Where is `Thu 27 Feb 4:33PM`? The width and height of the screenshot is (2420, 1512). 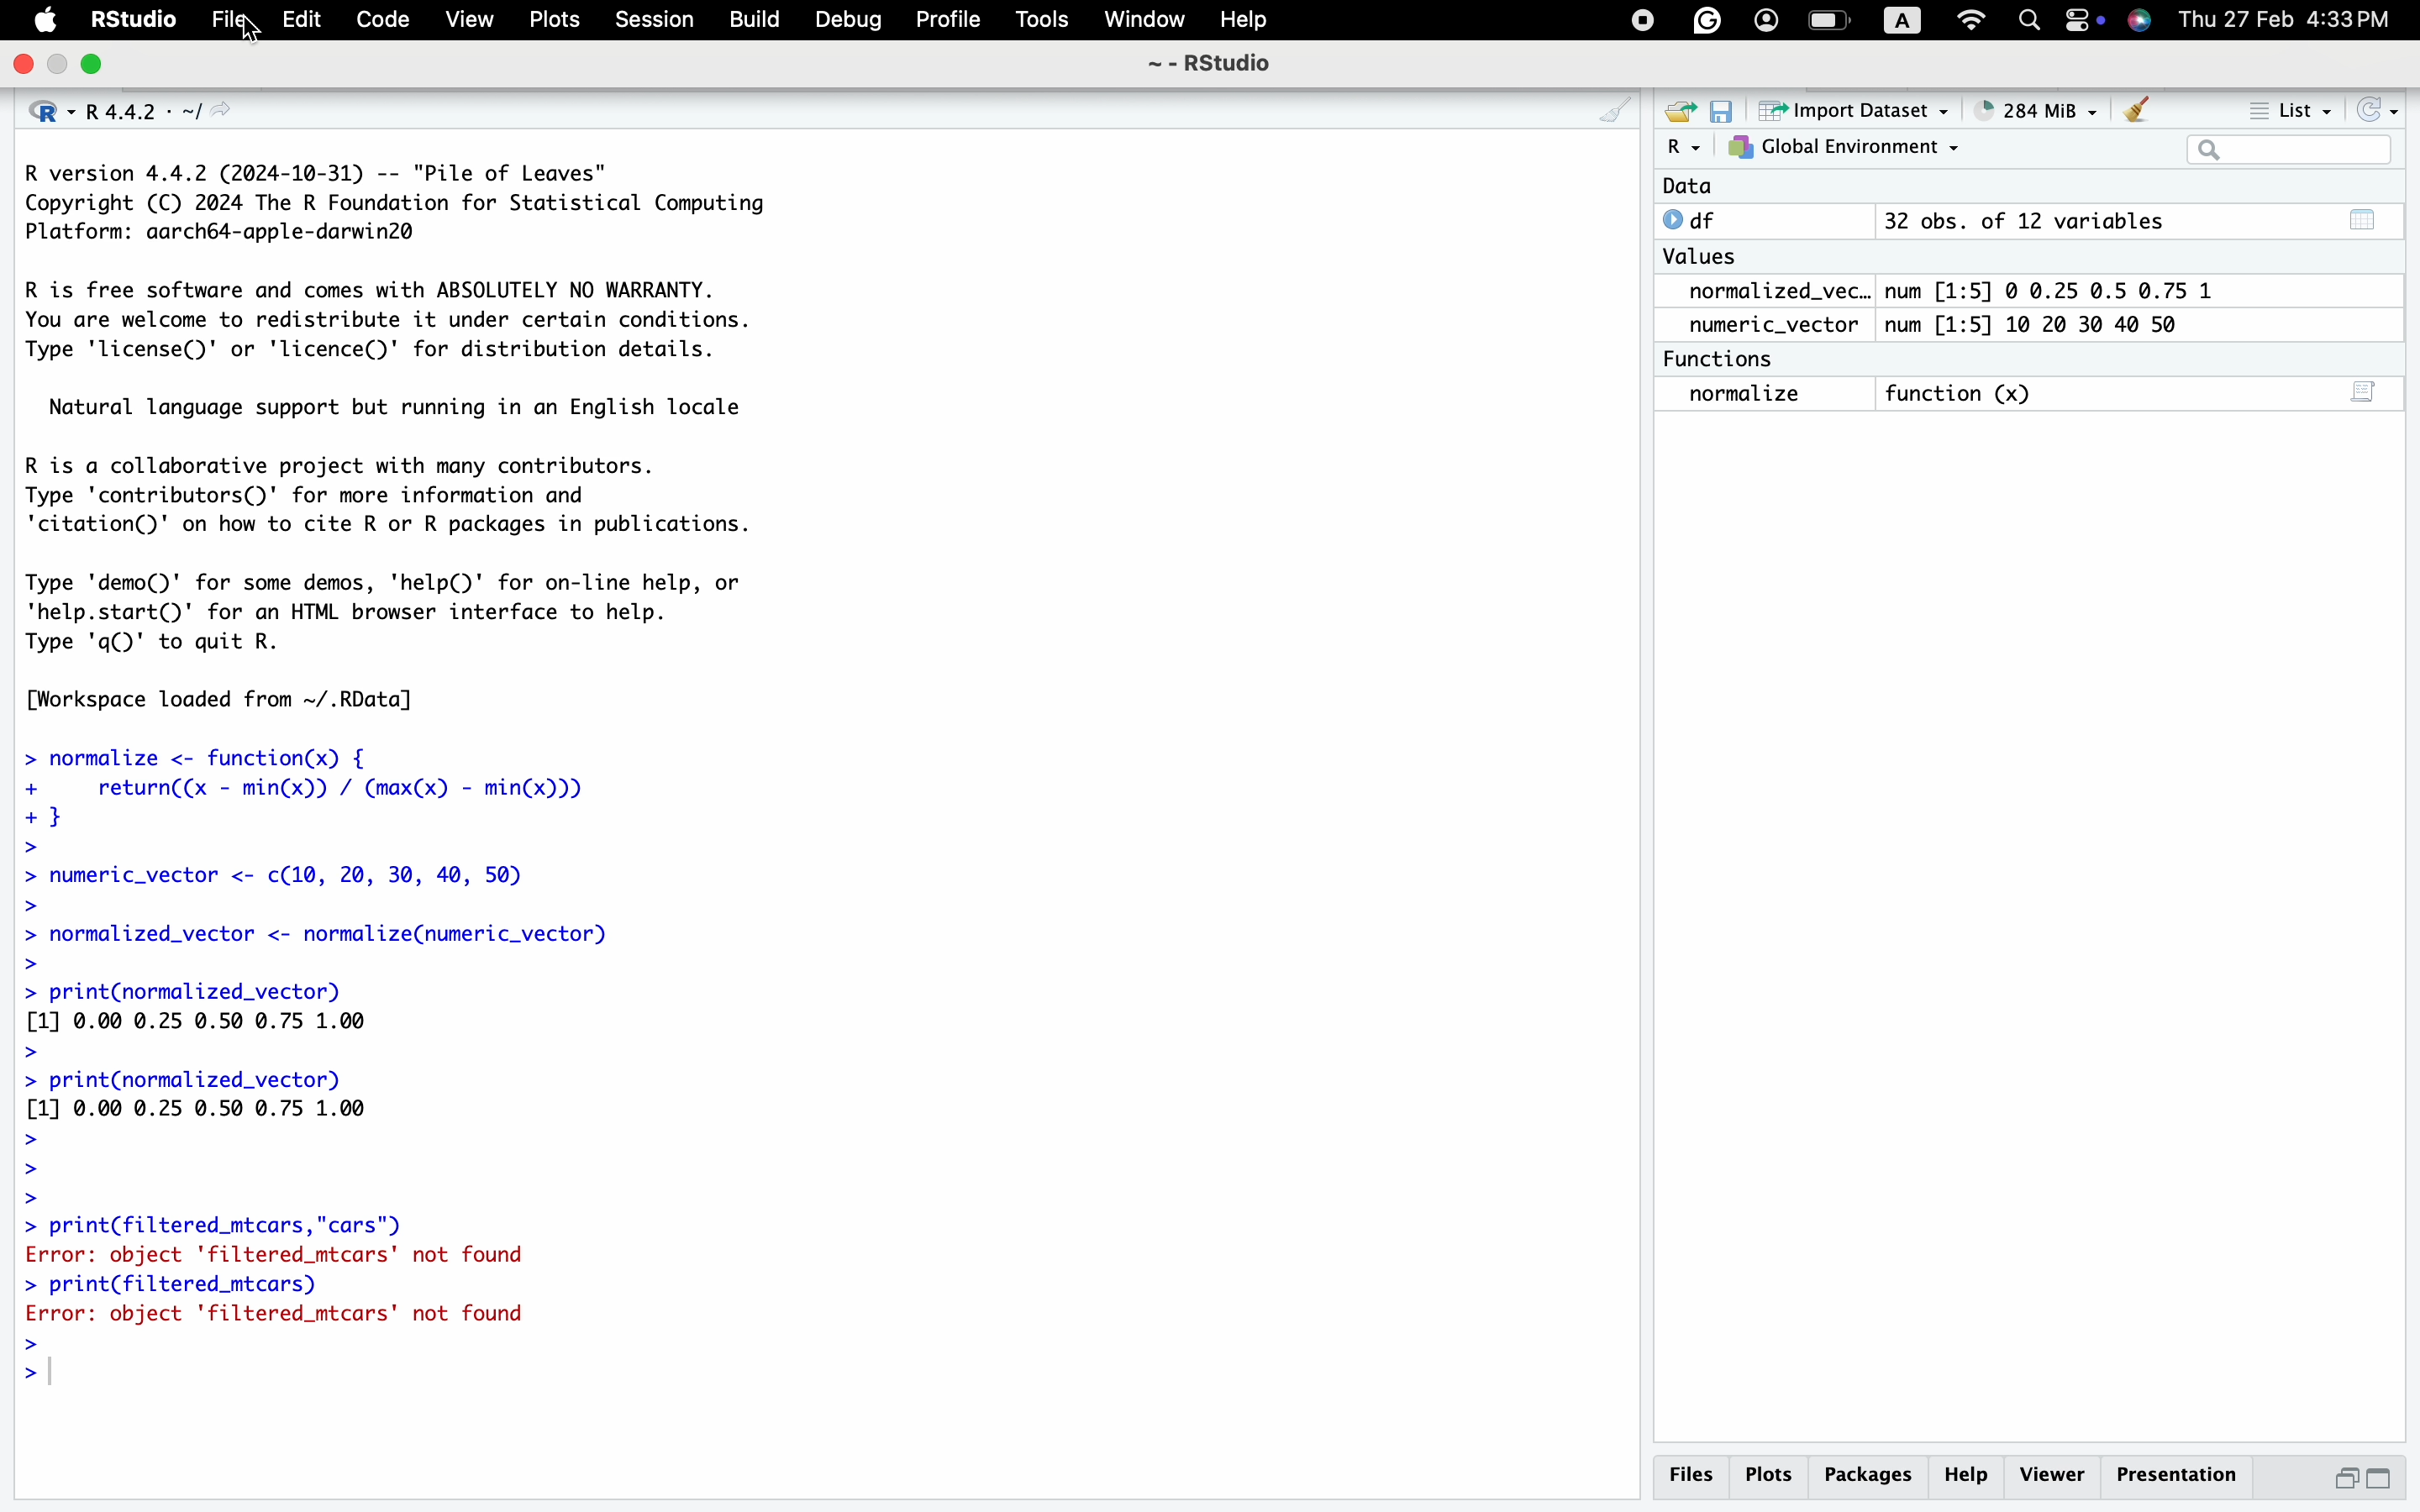
Thu 27 Feb 4:33PM is located at coordinates (2286, 21).